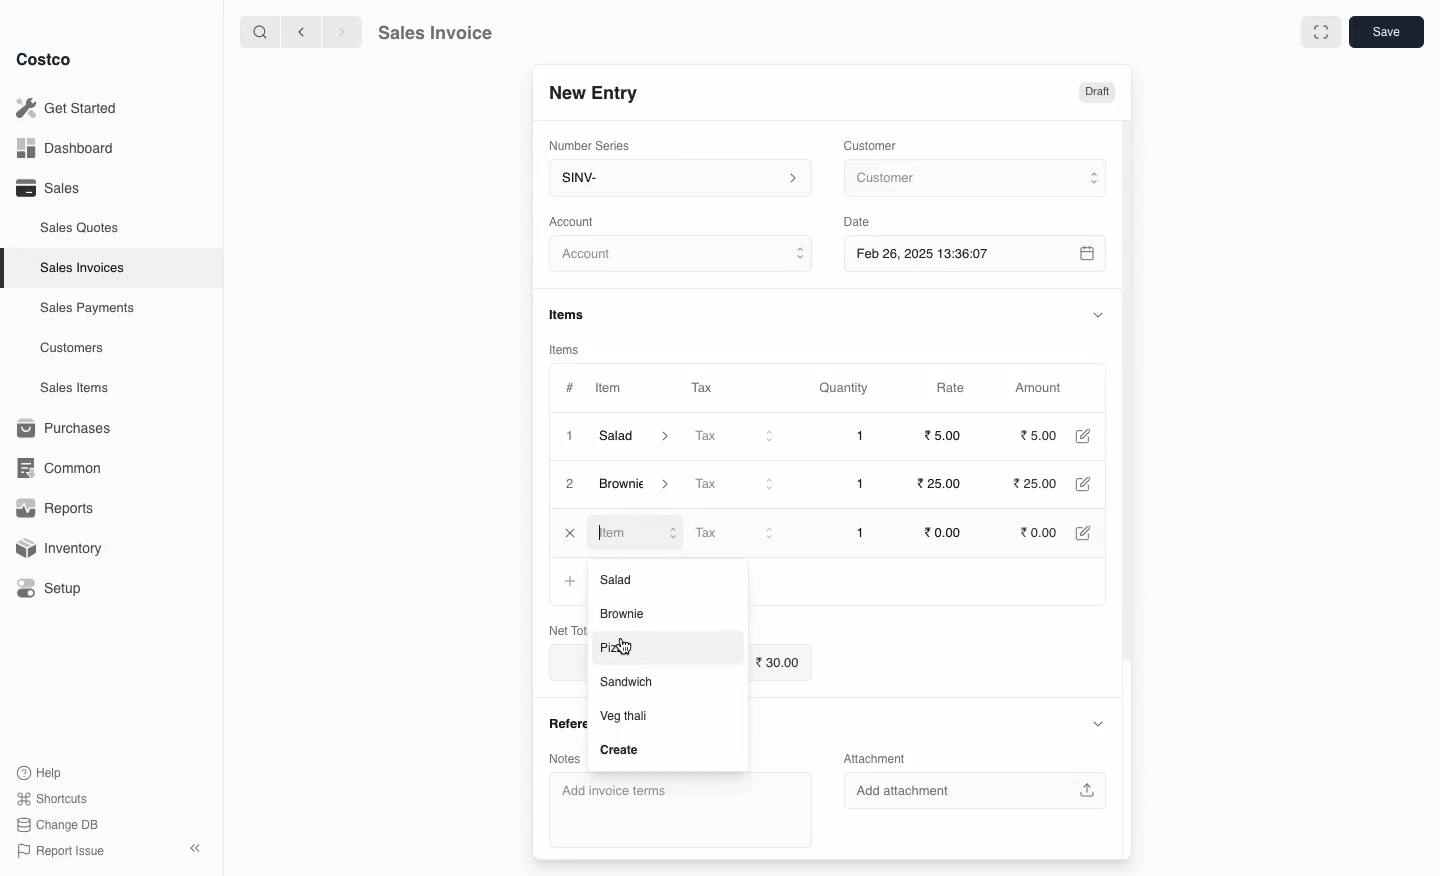 Image resolution: width=1440 pixels, height=876 pixels. What do you see at coordinates (873, 144) in the screenshot?
I see `Customer` at bounding box center [873, 144].